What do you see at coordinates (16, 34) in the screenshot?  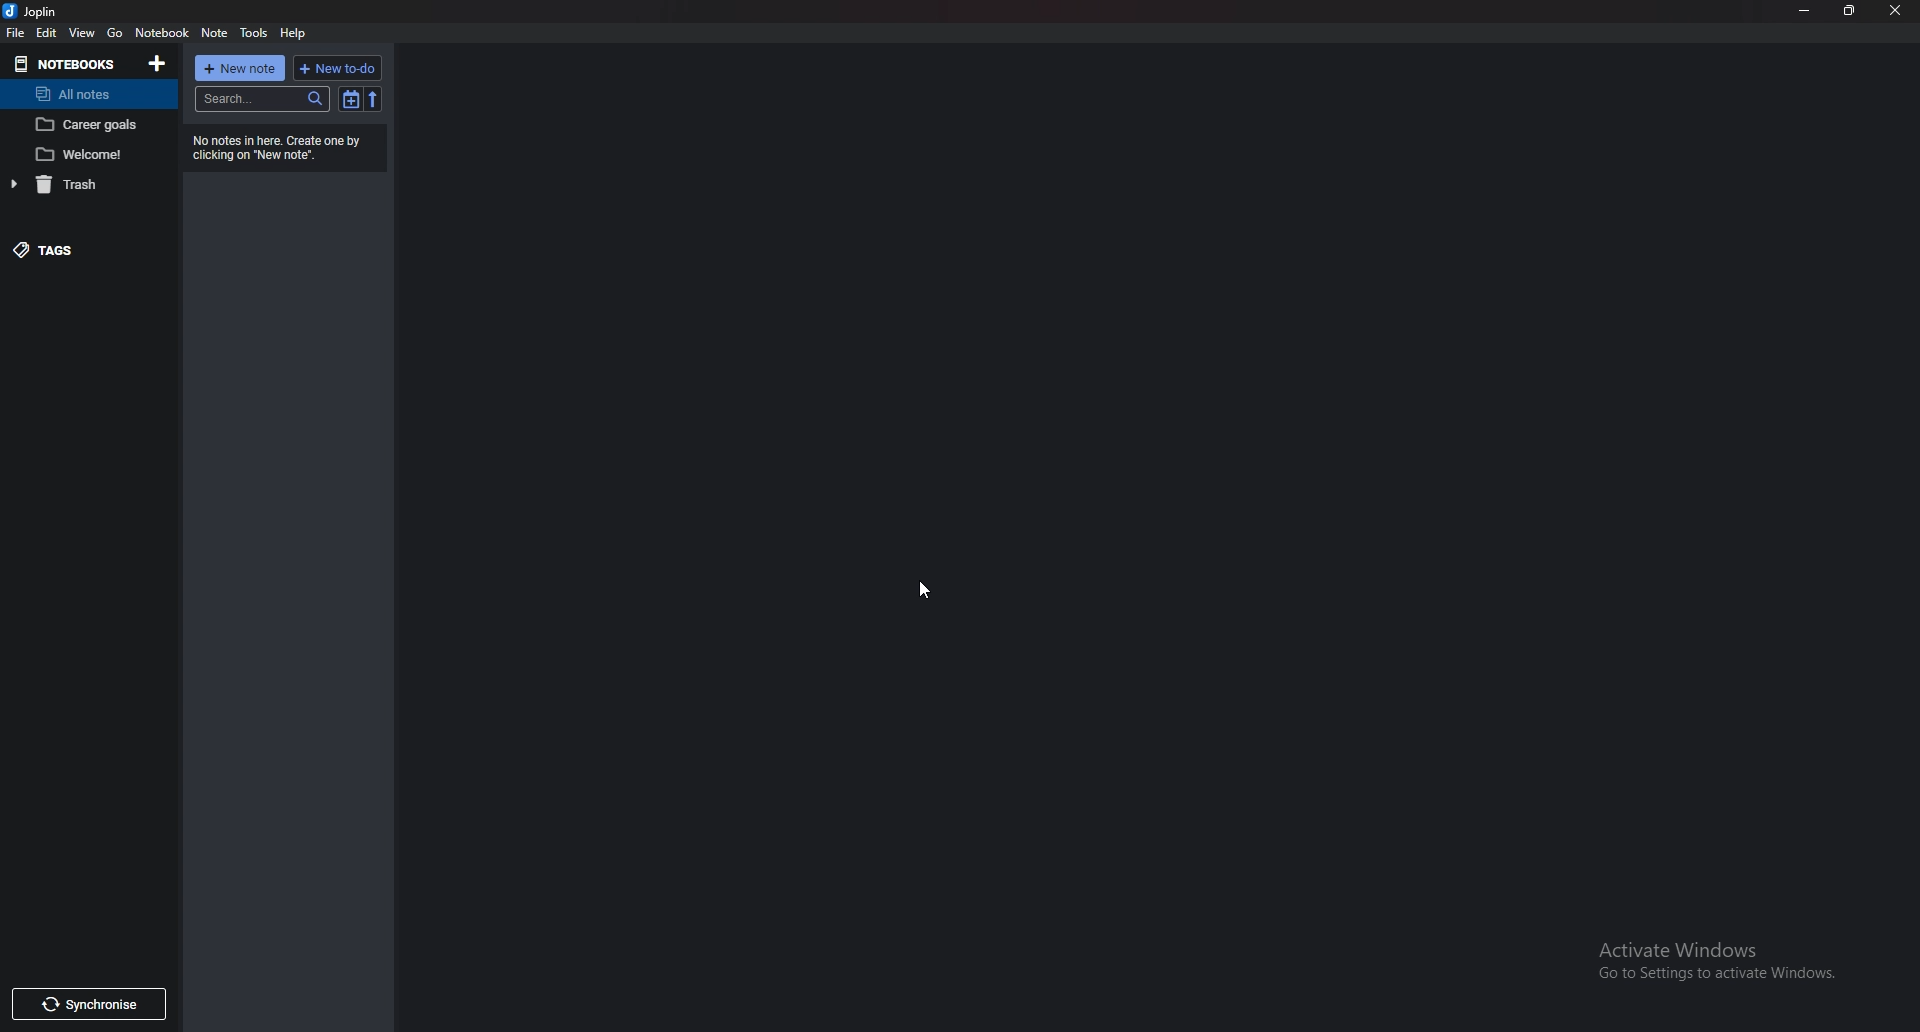 I see `file` at bounding box center [16, 34].